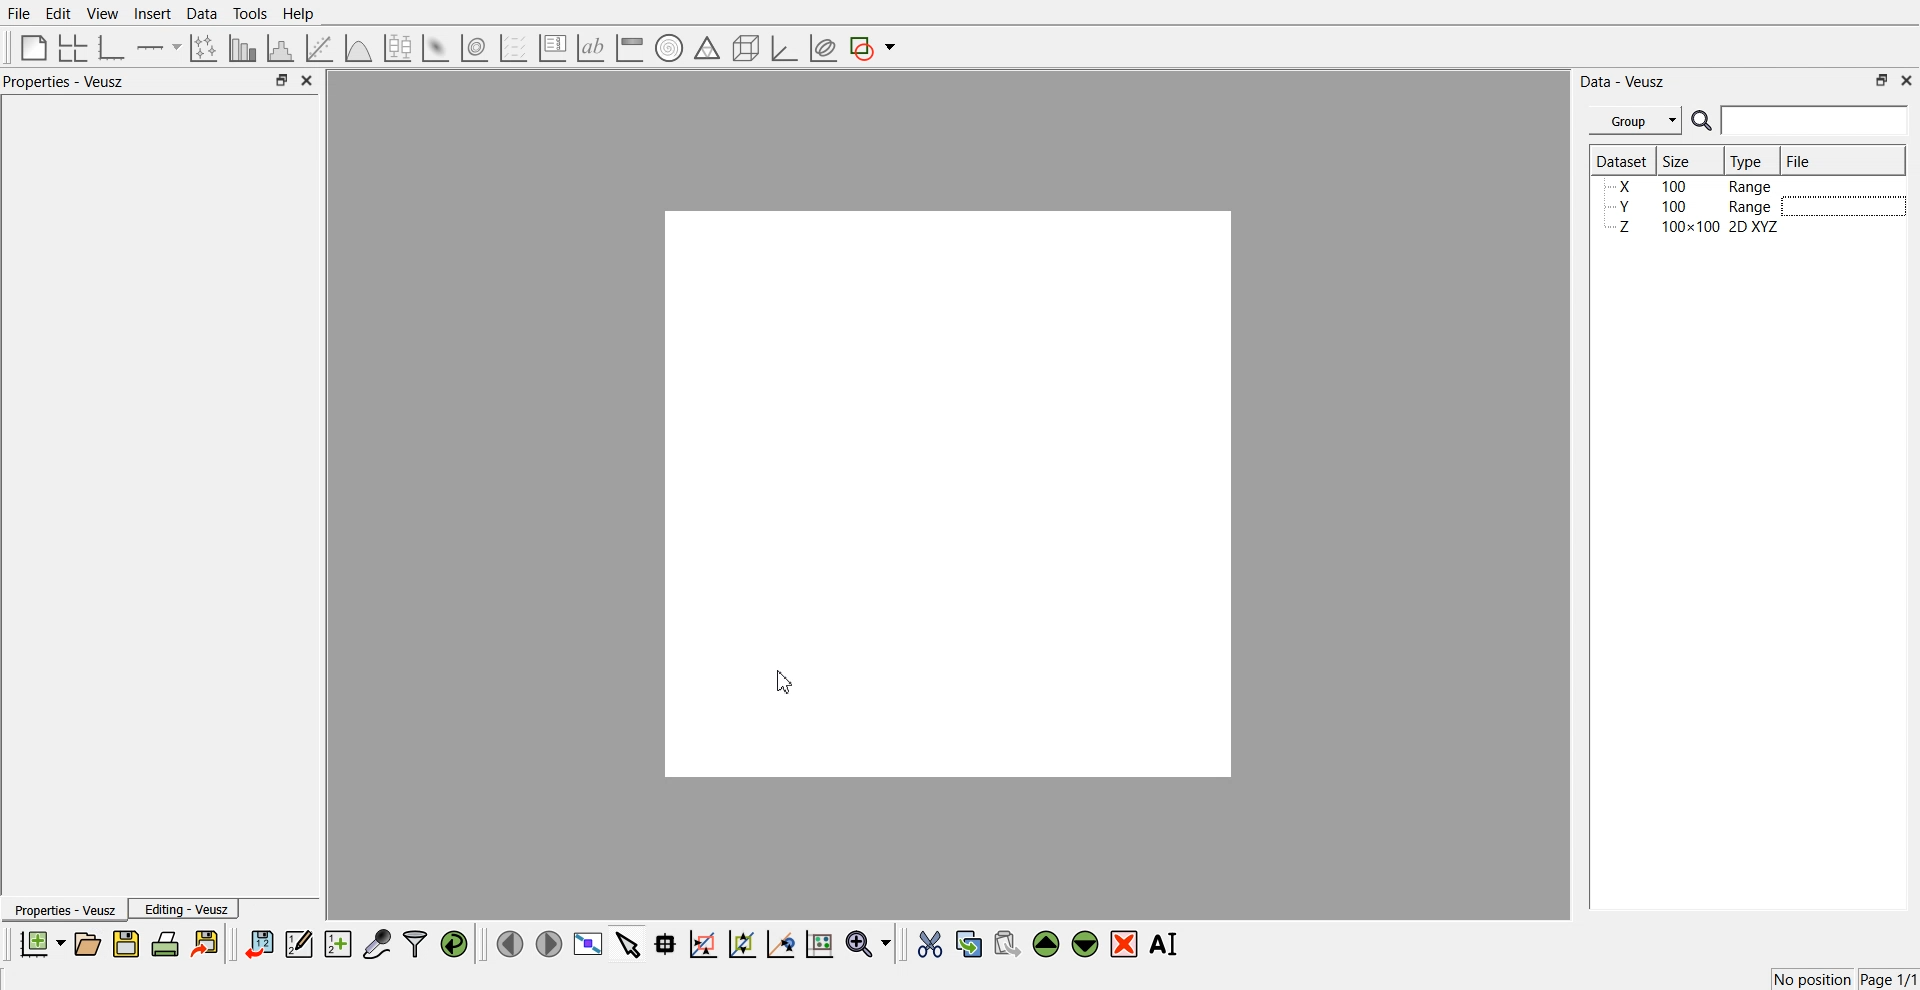  Describe the element at coordinates (1693, 186) in the screenshot. I see `X 100 Range` at that location.